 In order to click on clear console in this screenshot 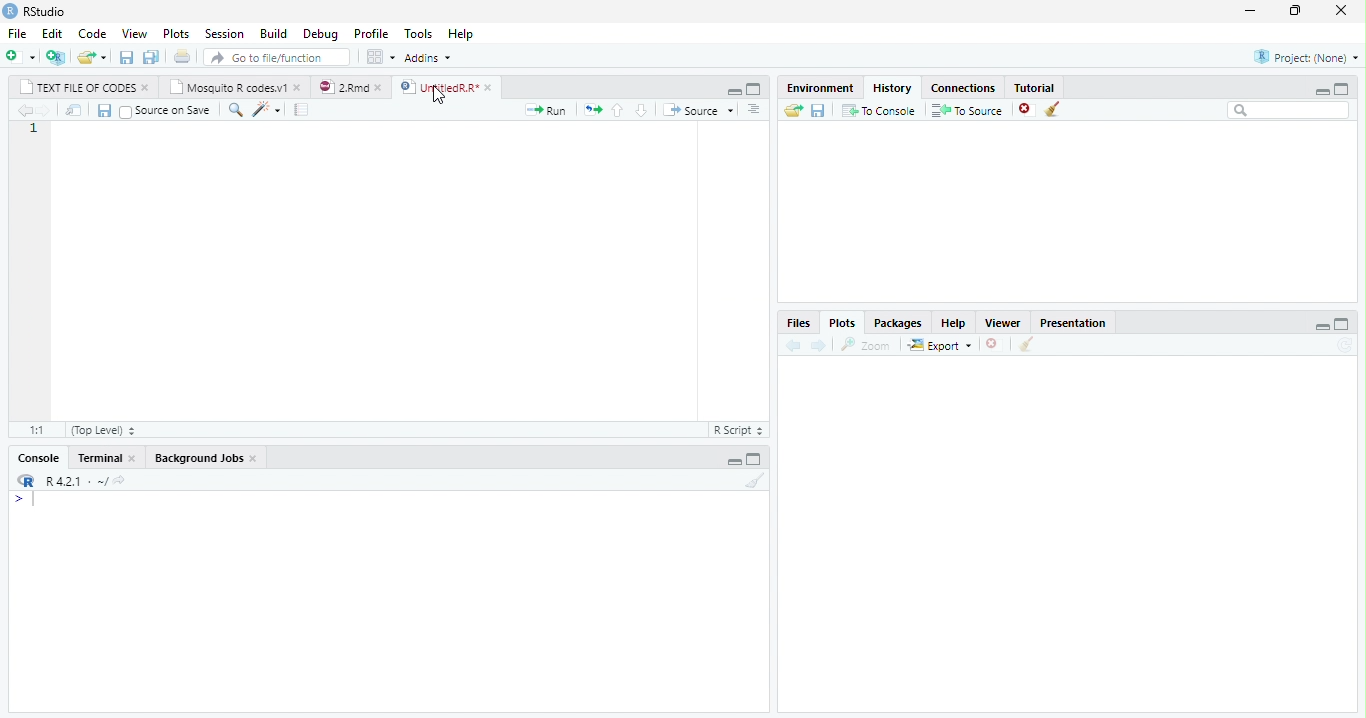, I will do `click(754, 482)`.